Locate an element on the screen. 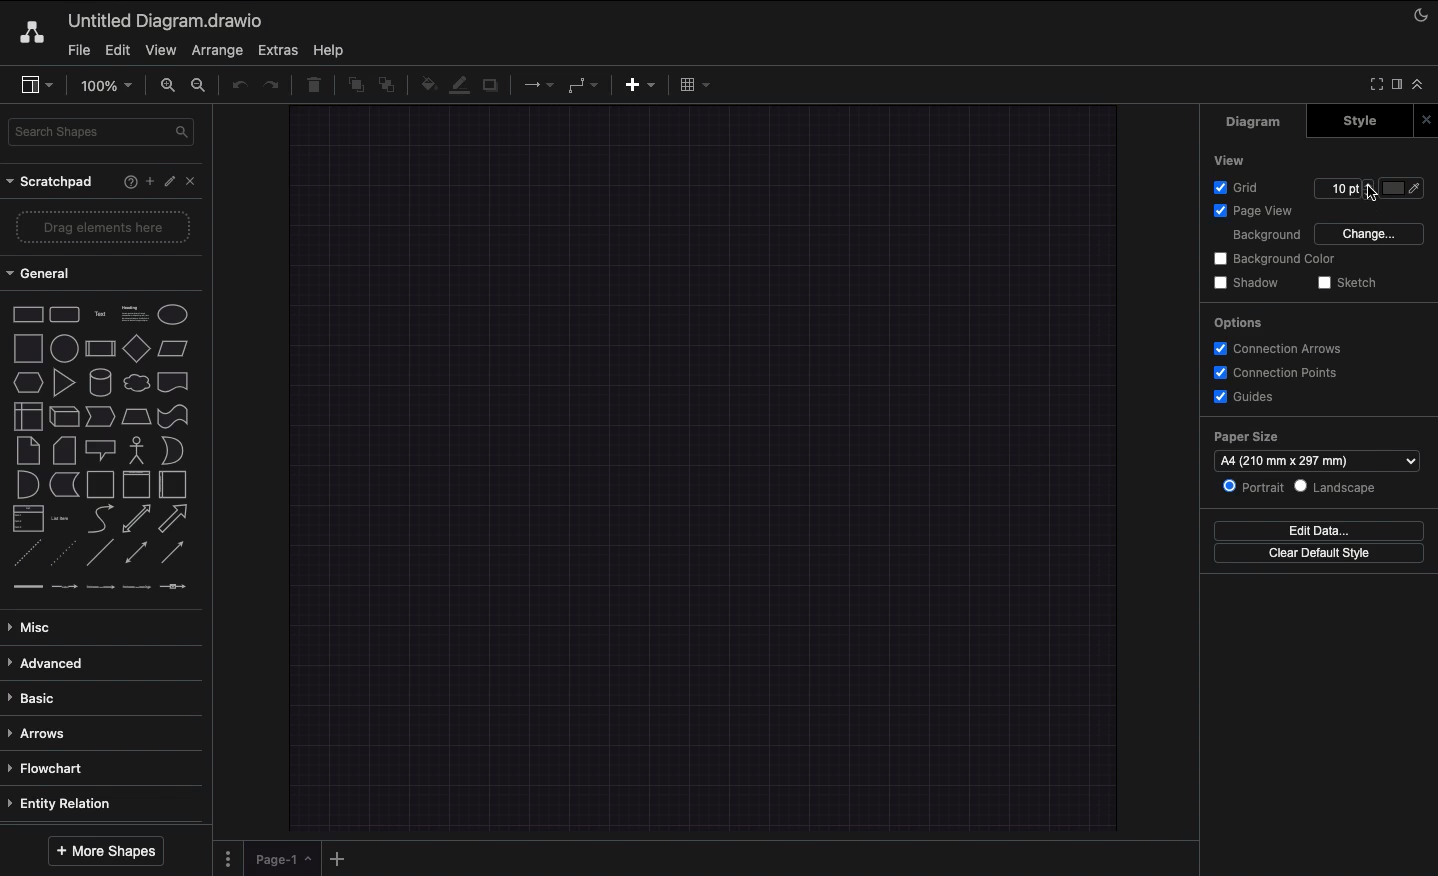  Flowchart is located at coordinates (56, 768).